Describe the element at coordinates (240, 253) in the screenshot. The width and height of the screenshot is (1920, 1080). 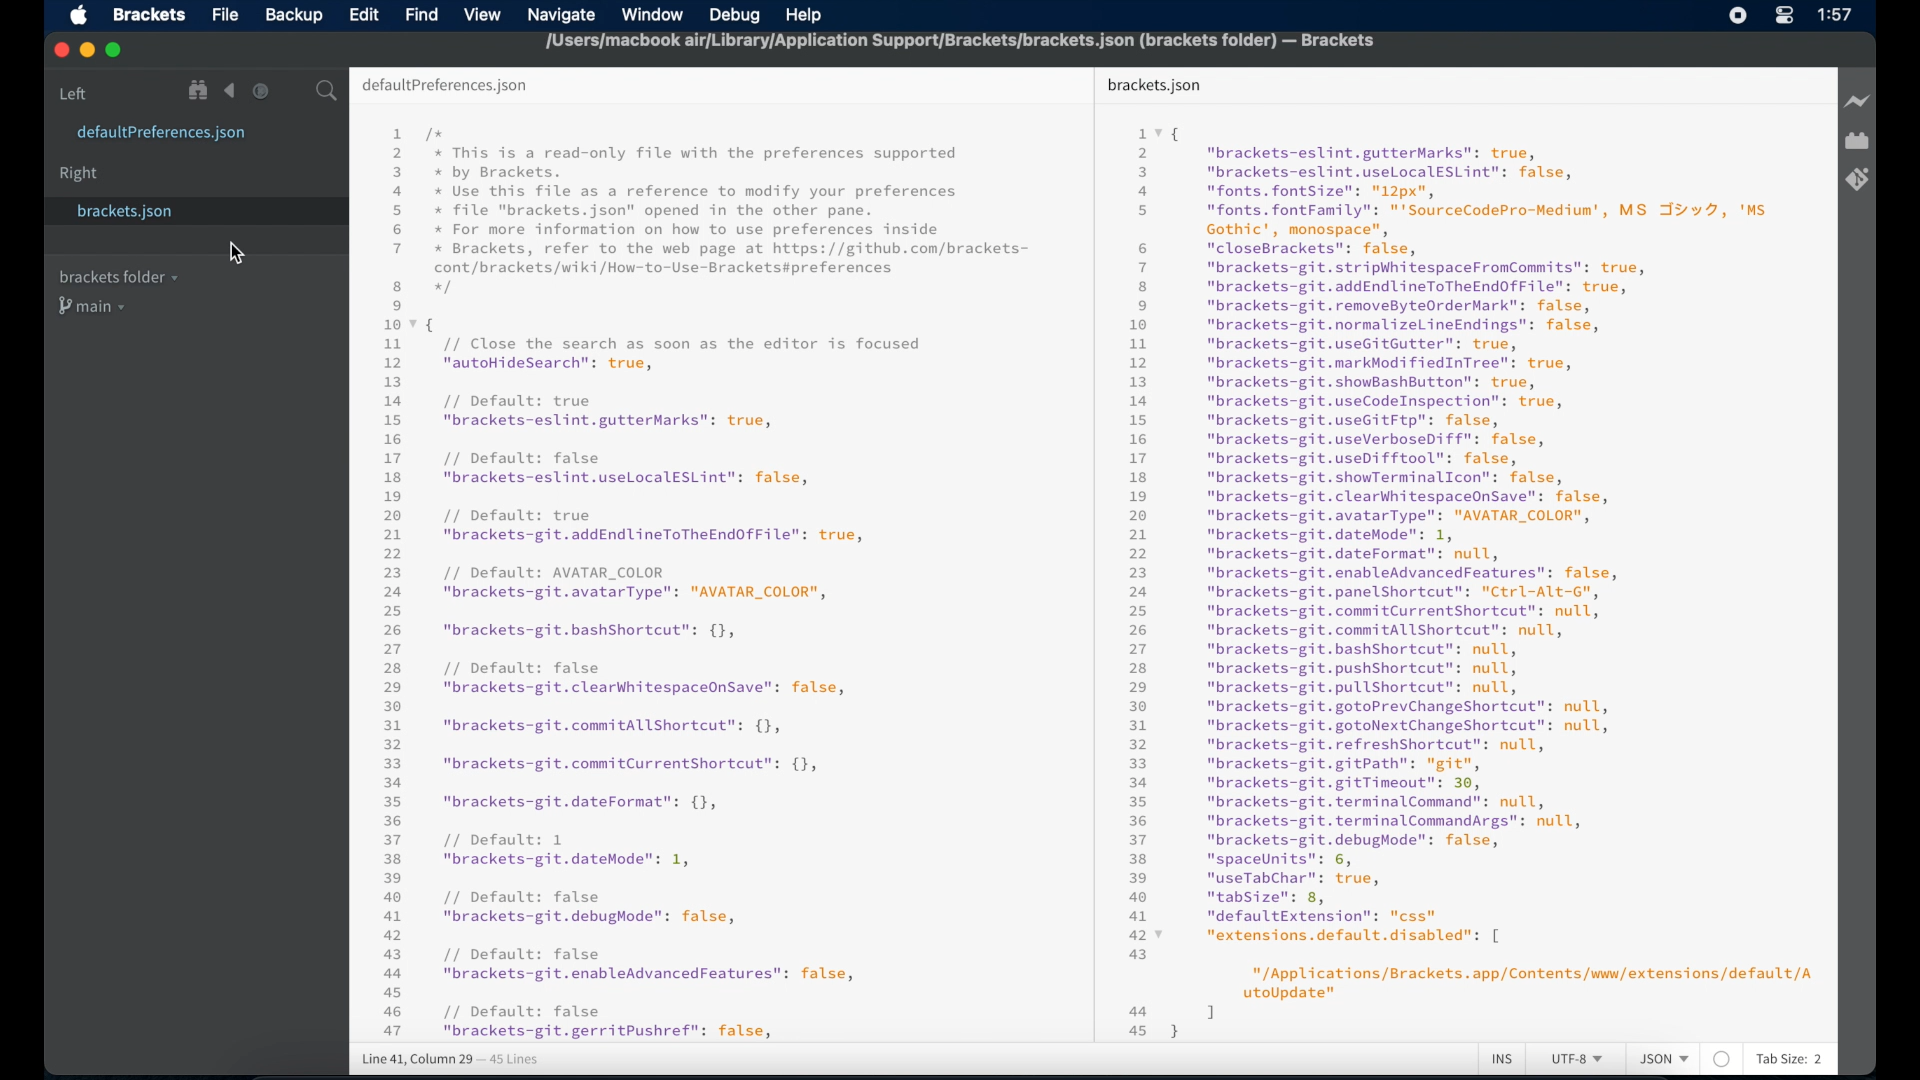
I see `cursor` at that location.